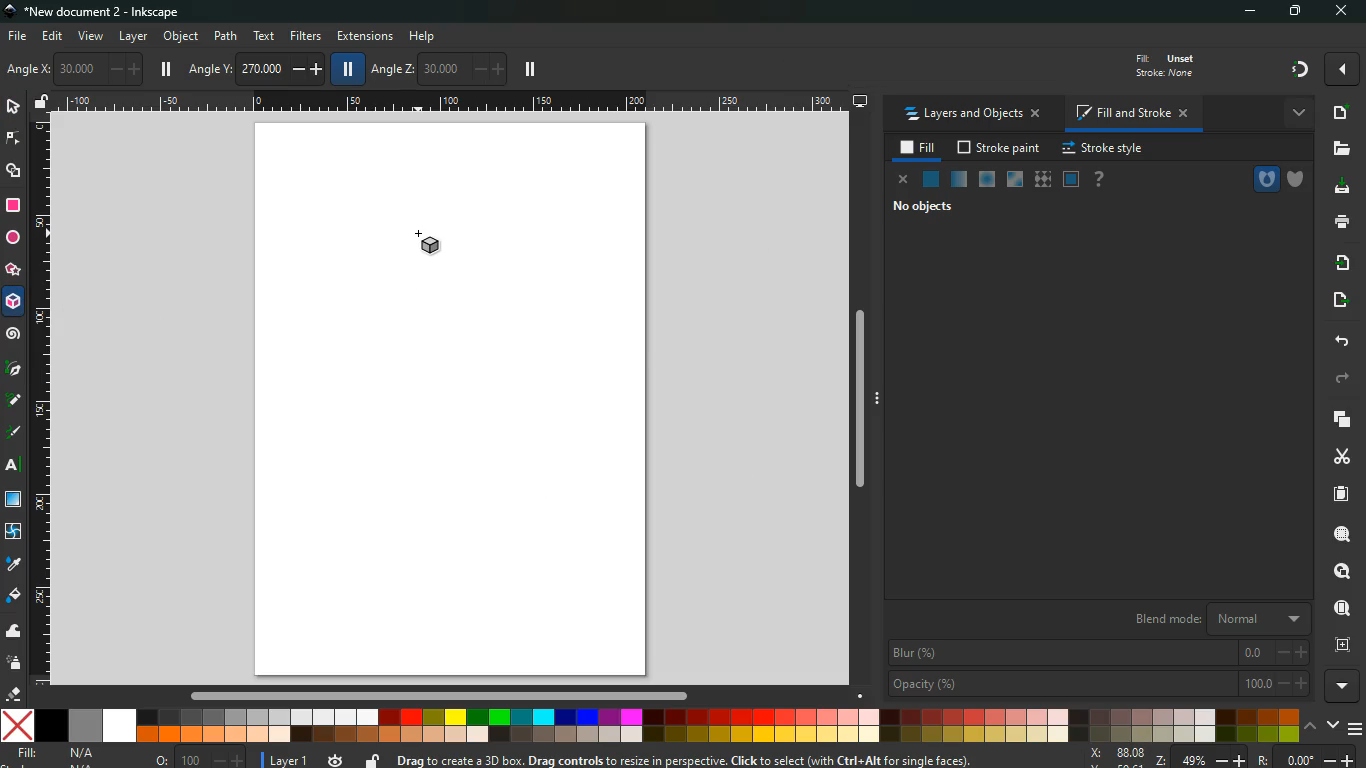 Image resolution: width=1366 pixels, height=768 pixels. What do you see at coordinates (418, 235) in the screenshot?
I see `Cursor` at bounding box center [418, 235].